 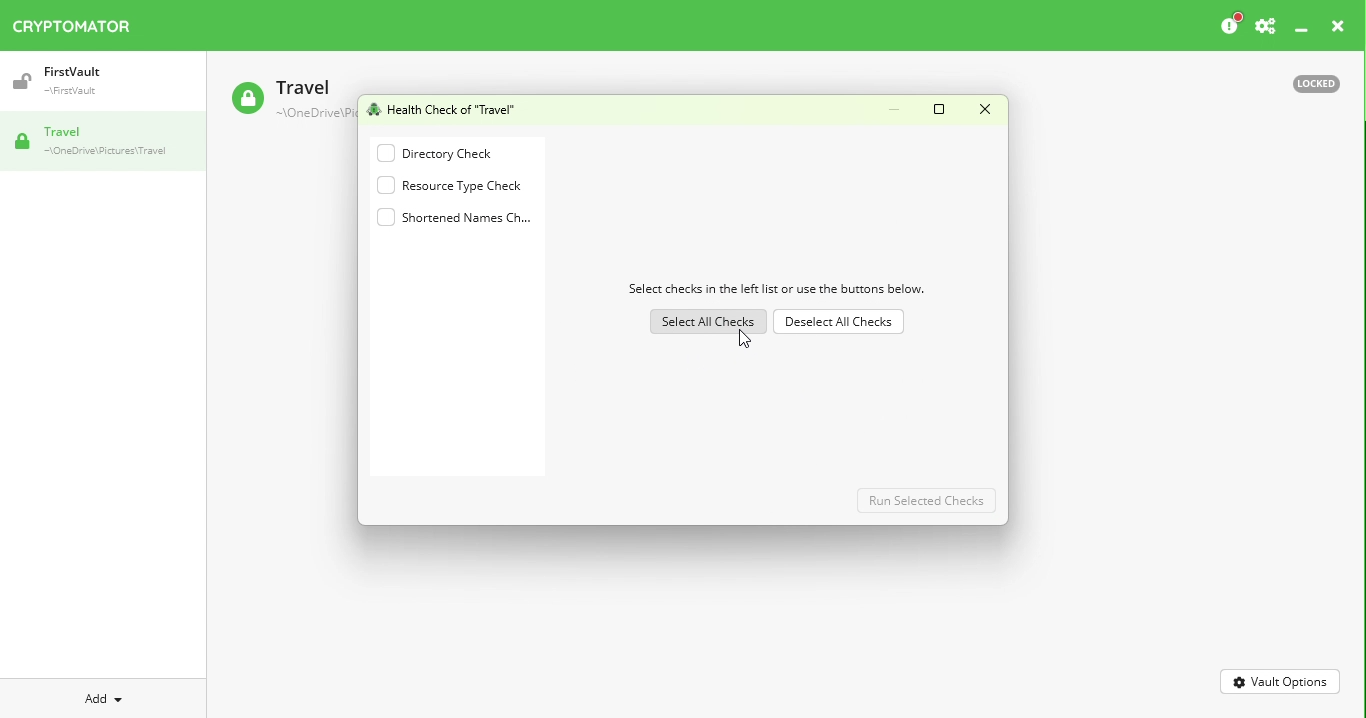 What do you see at coordinates (745, 338) in the screenshot?
I see `cursor` at bounding box center [745, 338].